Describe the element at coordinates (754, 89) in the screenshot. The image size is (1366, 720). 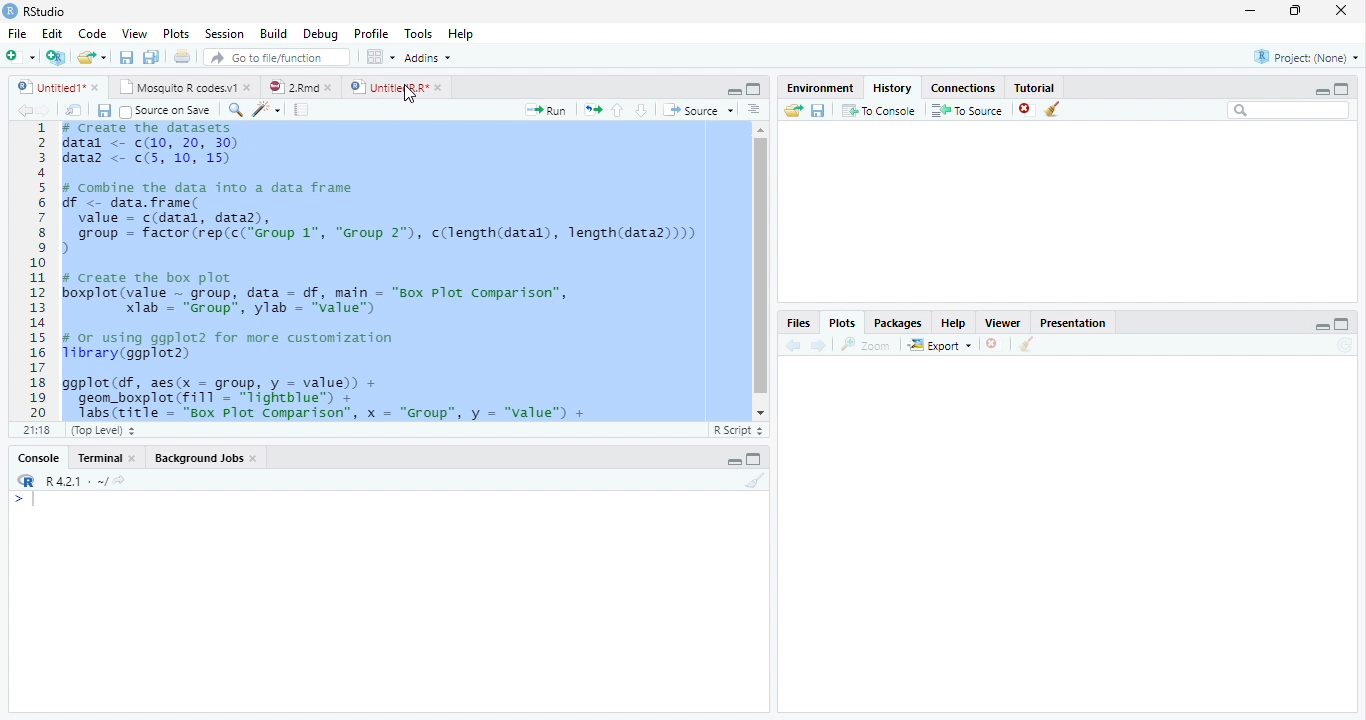
I see `Maximize` at that location.